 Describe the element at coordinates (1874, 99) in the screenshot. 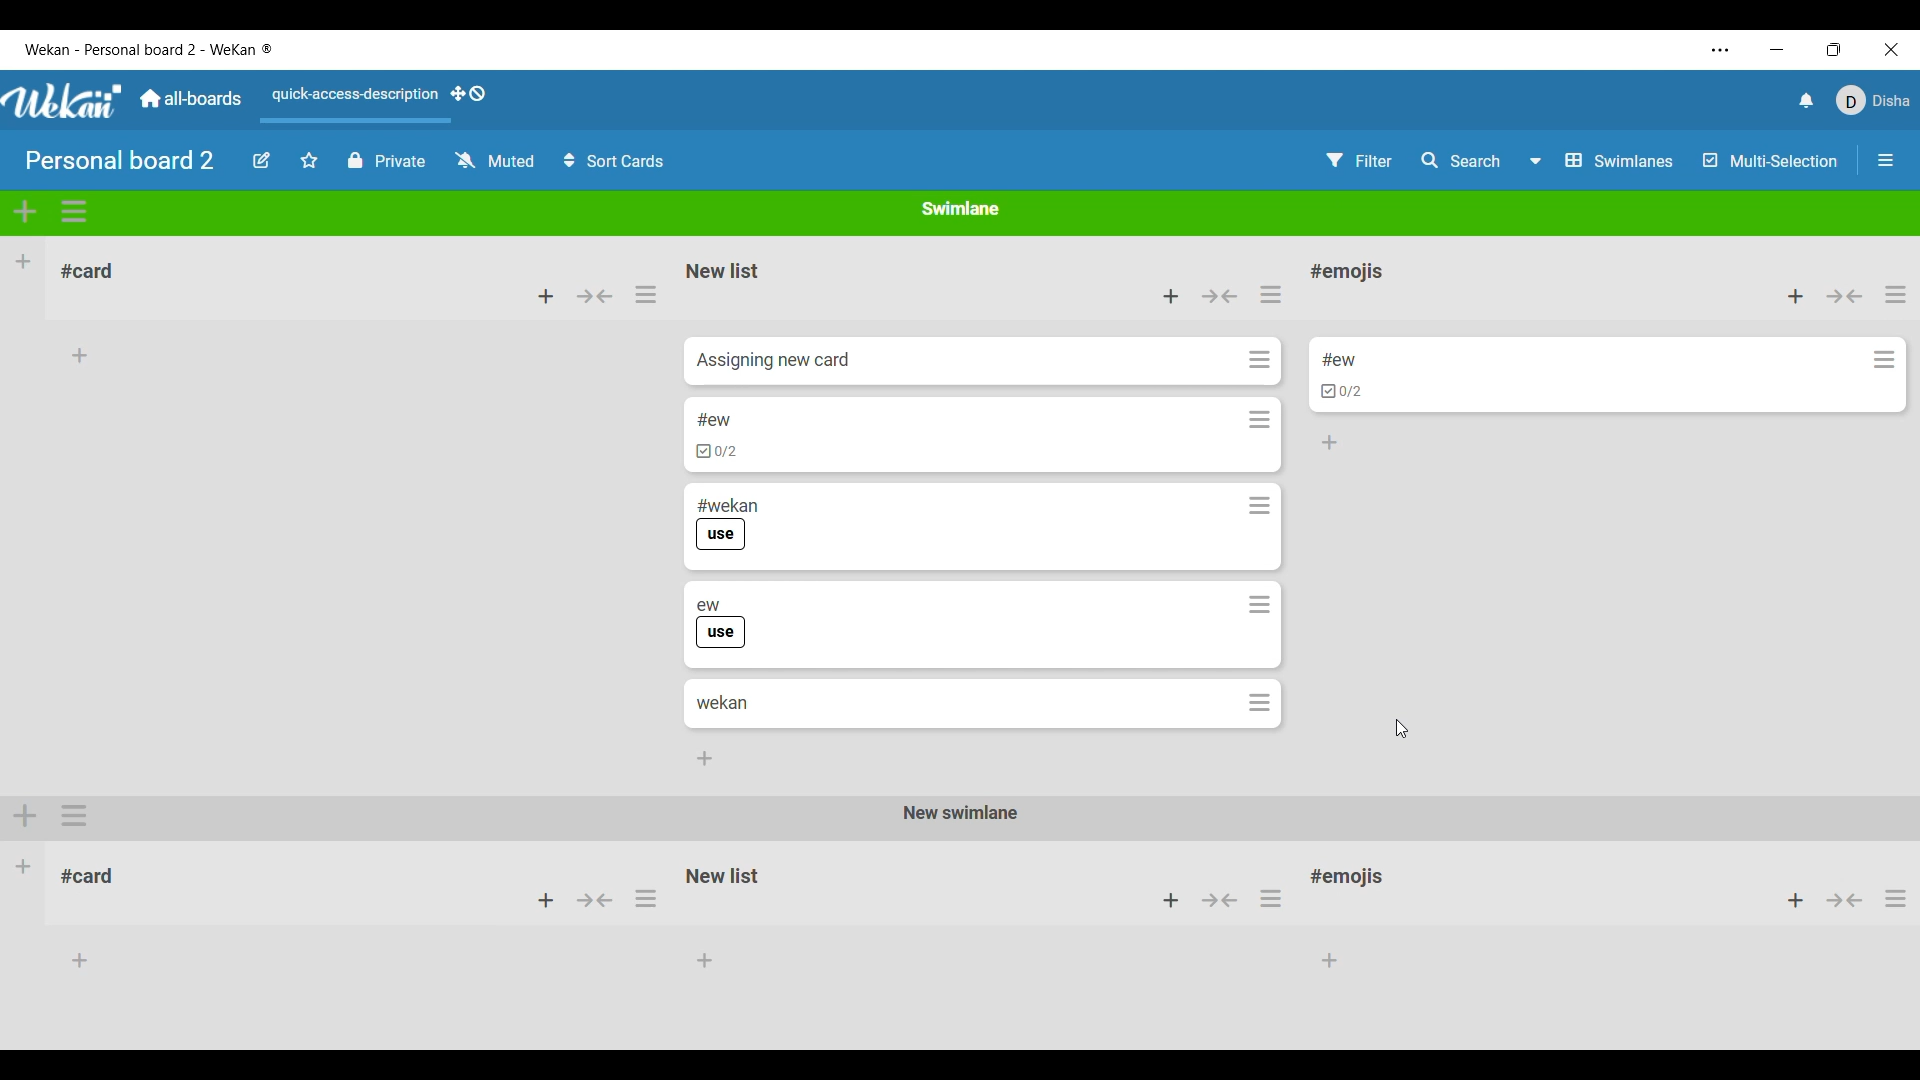

I see `Current account` at that location.